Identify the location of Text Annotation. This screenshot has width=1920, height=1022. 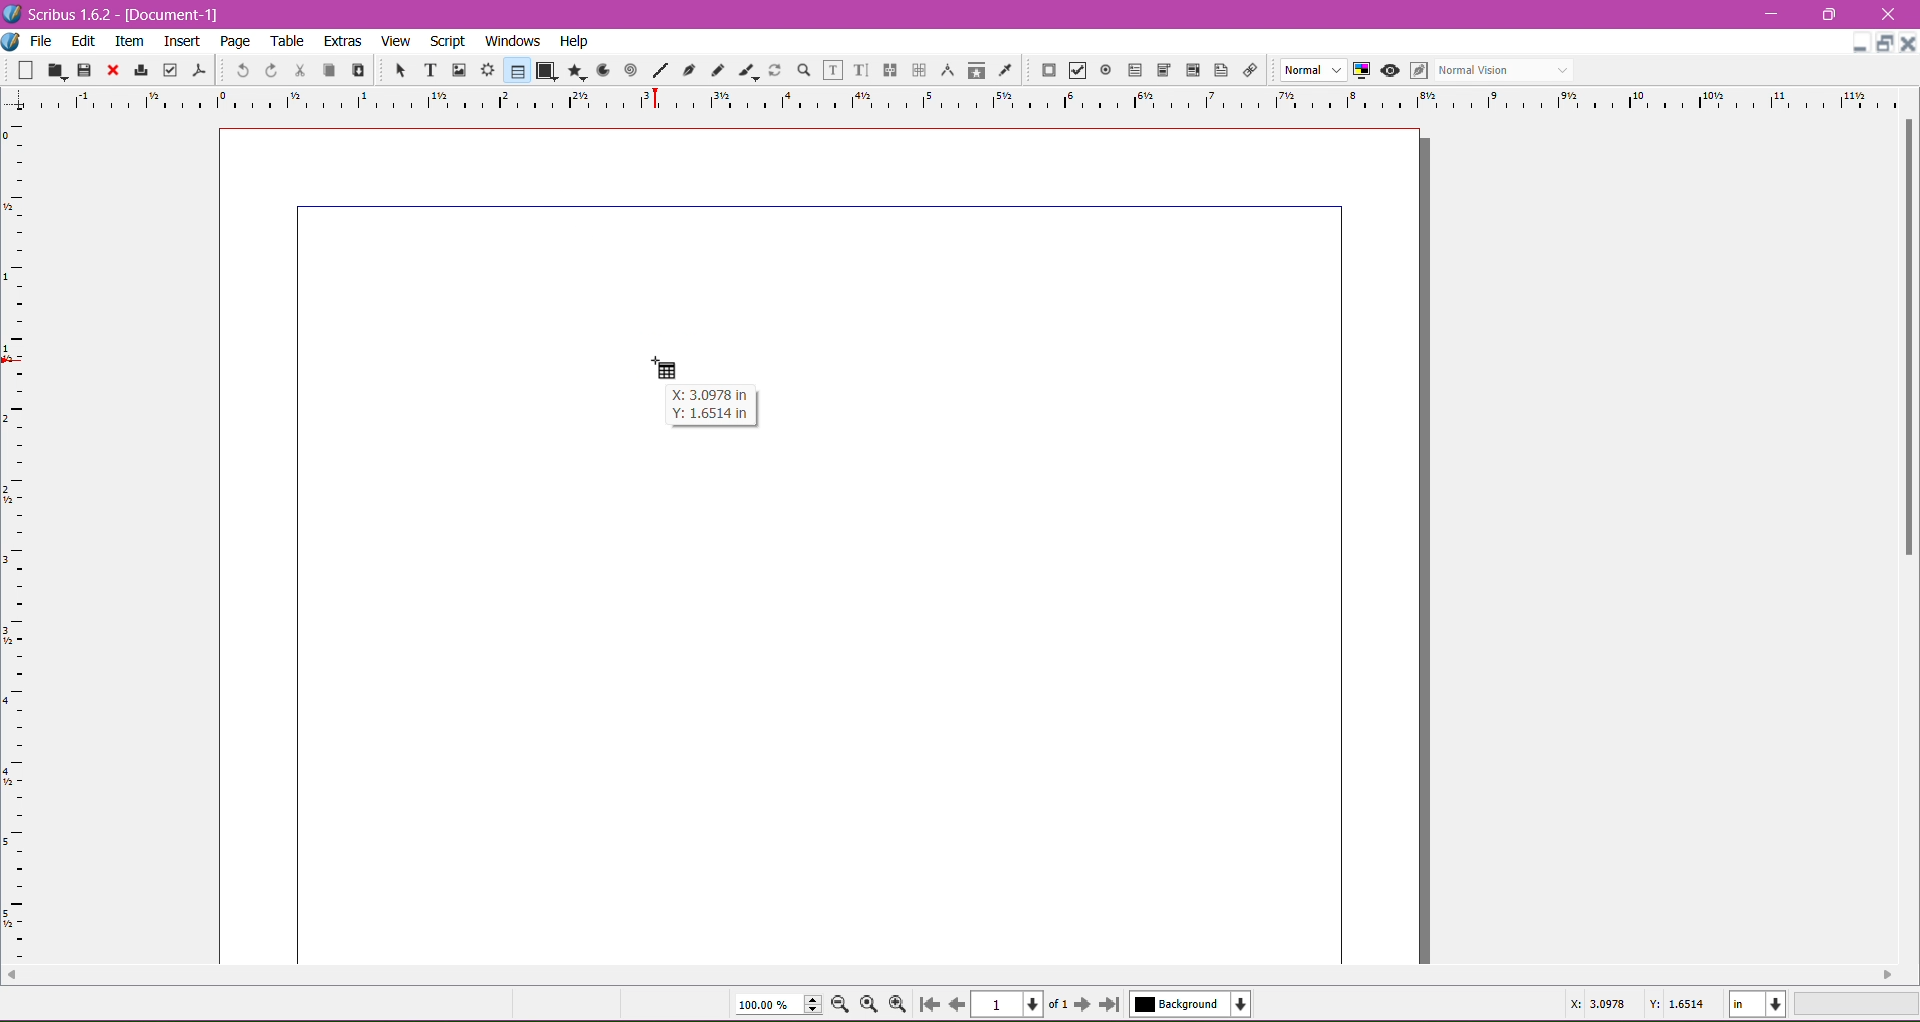
(1218, 67).